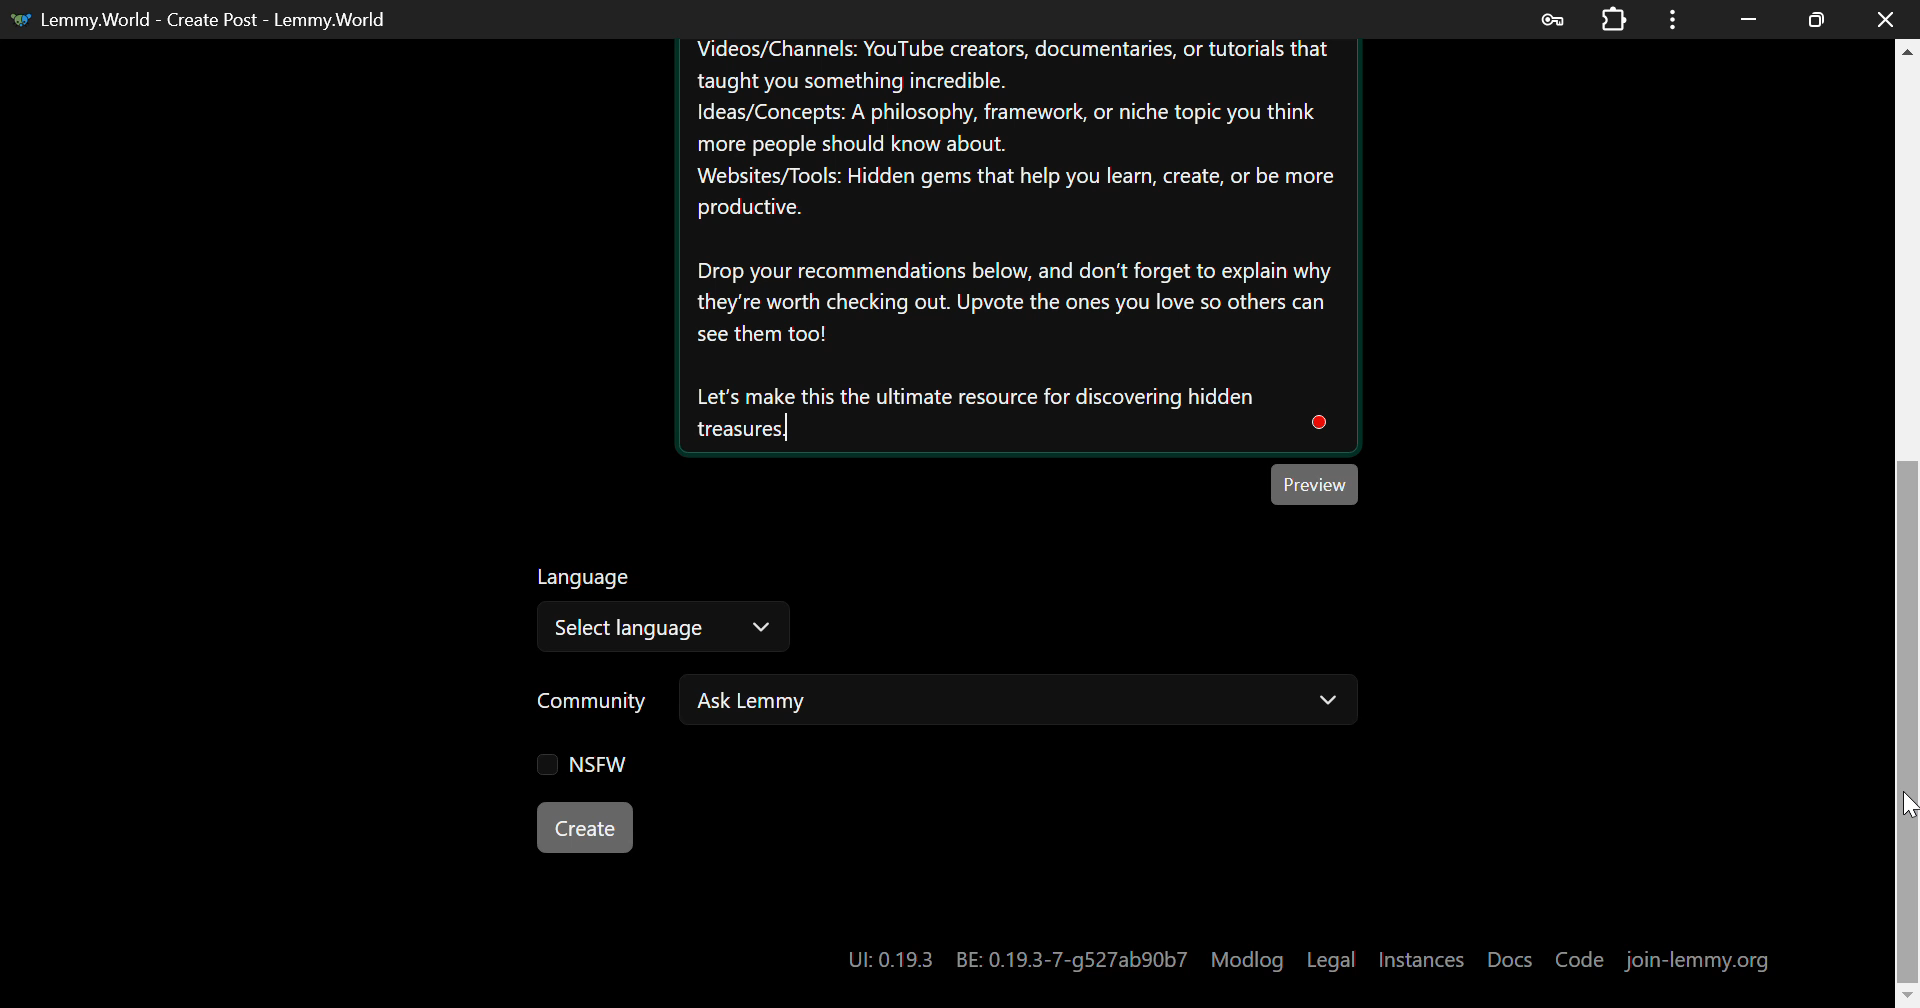 The width and height of the screenshot is (1920, 1008). Describe the element at coordinates (1698, 962) in the screenshot. I see `join-lemmy.org` at that location.